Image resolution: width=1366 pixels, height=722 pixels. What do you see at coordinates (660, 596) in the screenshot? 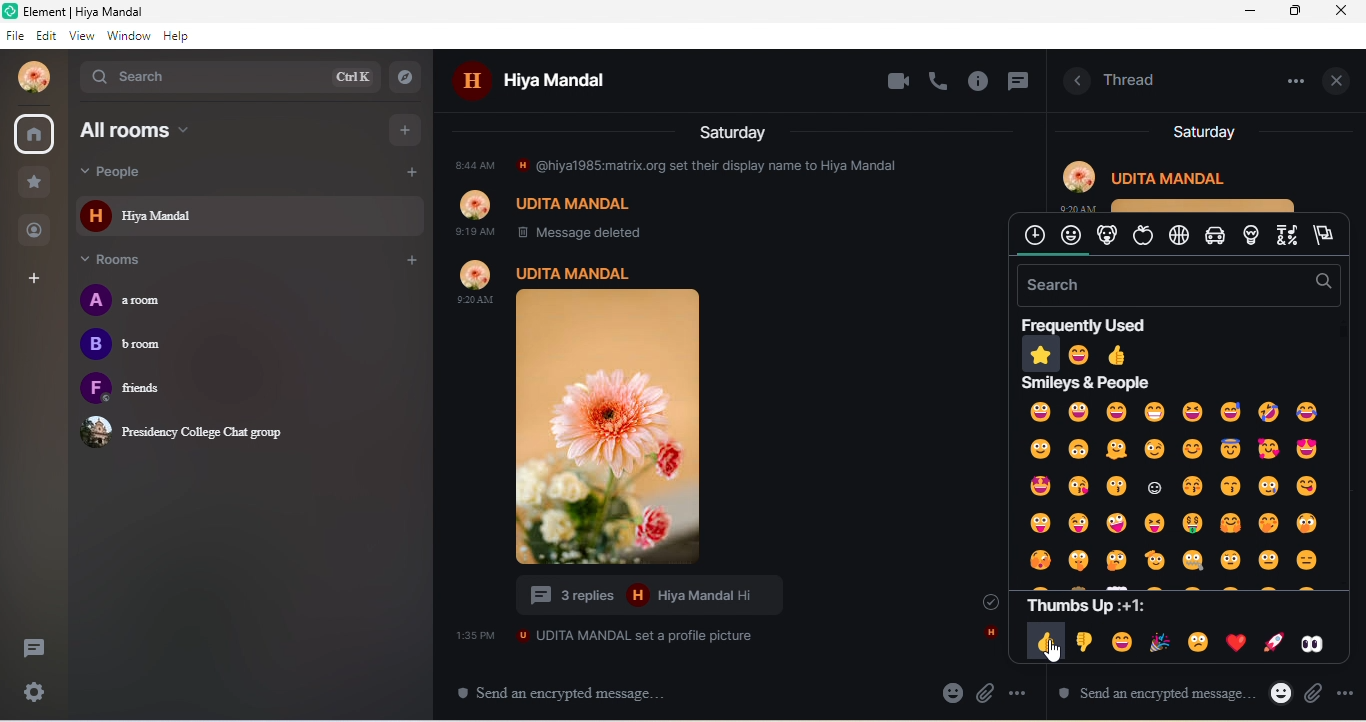
I see `3 replies hiya mandal` at bounding box center [660, 596].